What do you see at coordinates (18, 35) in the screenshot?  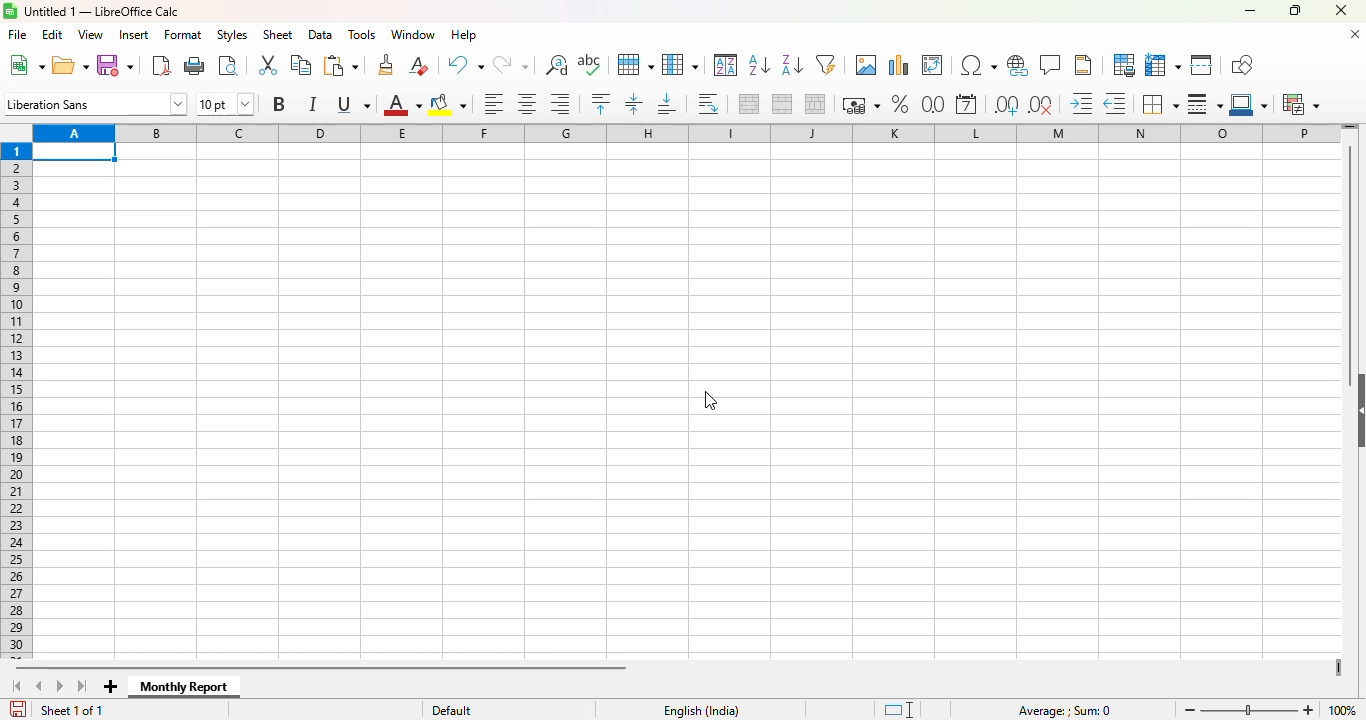 I see `file` at bounding box center [18, 35].